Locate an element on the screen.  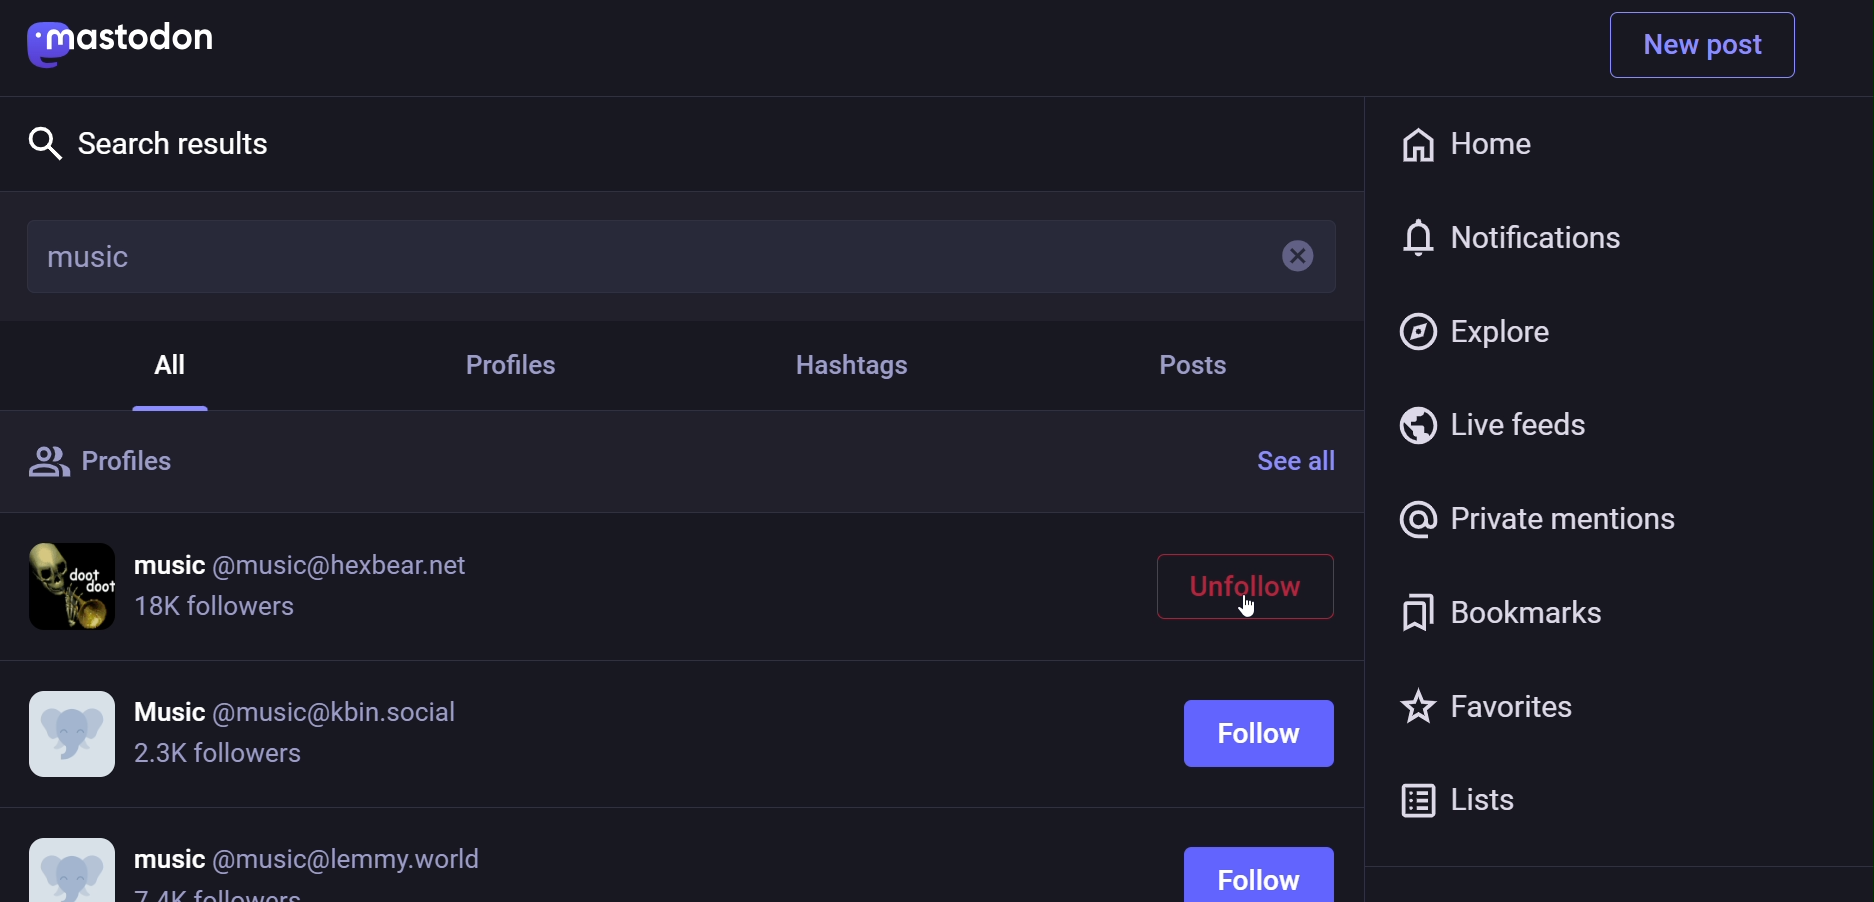
new post is located at coordinates (1704, 45).